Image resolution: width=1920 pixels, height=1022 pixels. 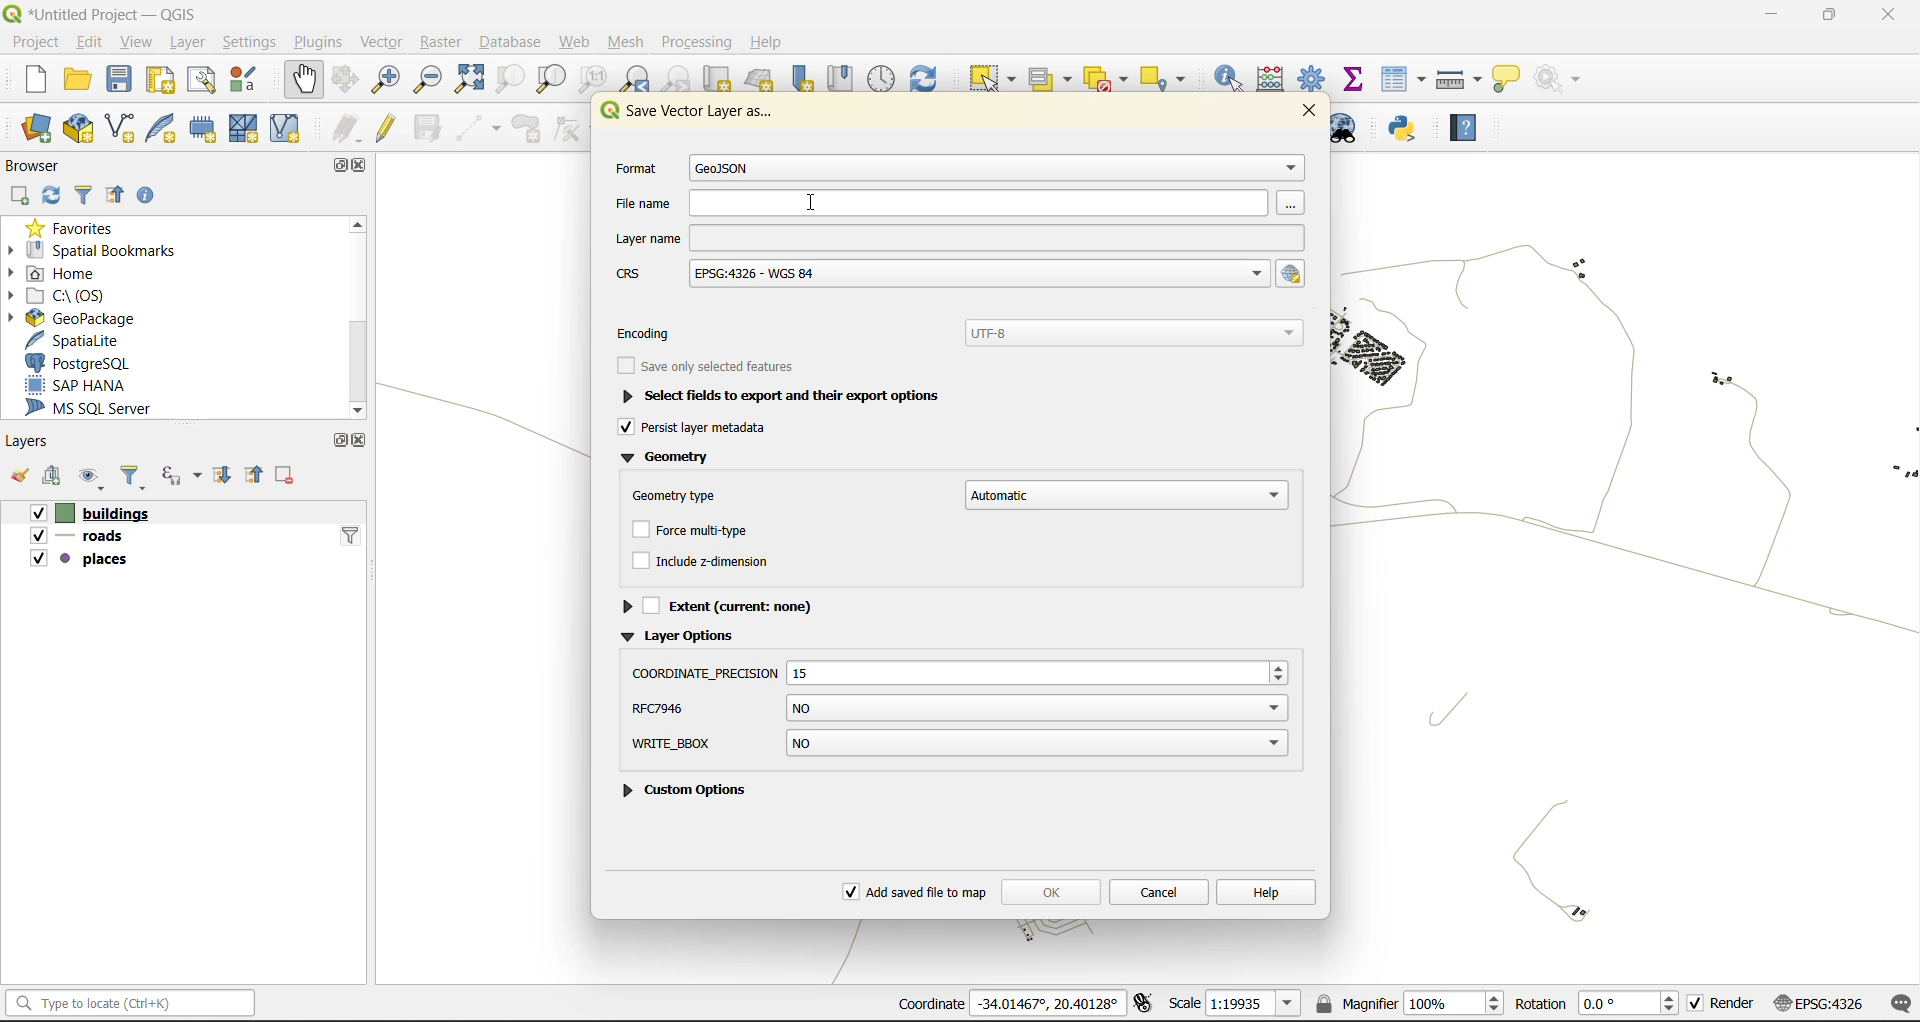 I want to click on filter by expression, so click(x=181, y=477).